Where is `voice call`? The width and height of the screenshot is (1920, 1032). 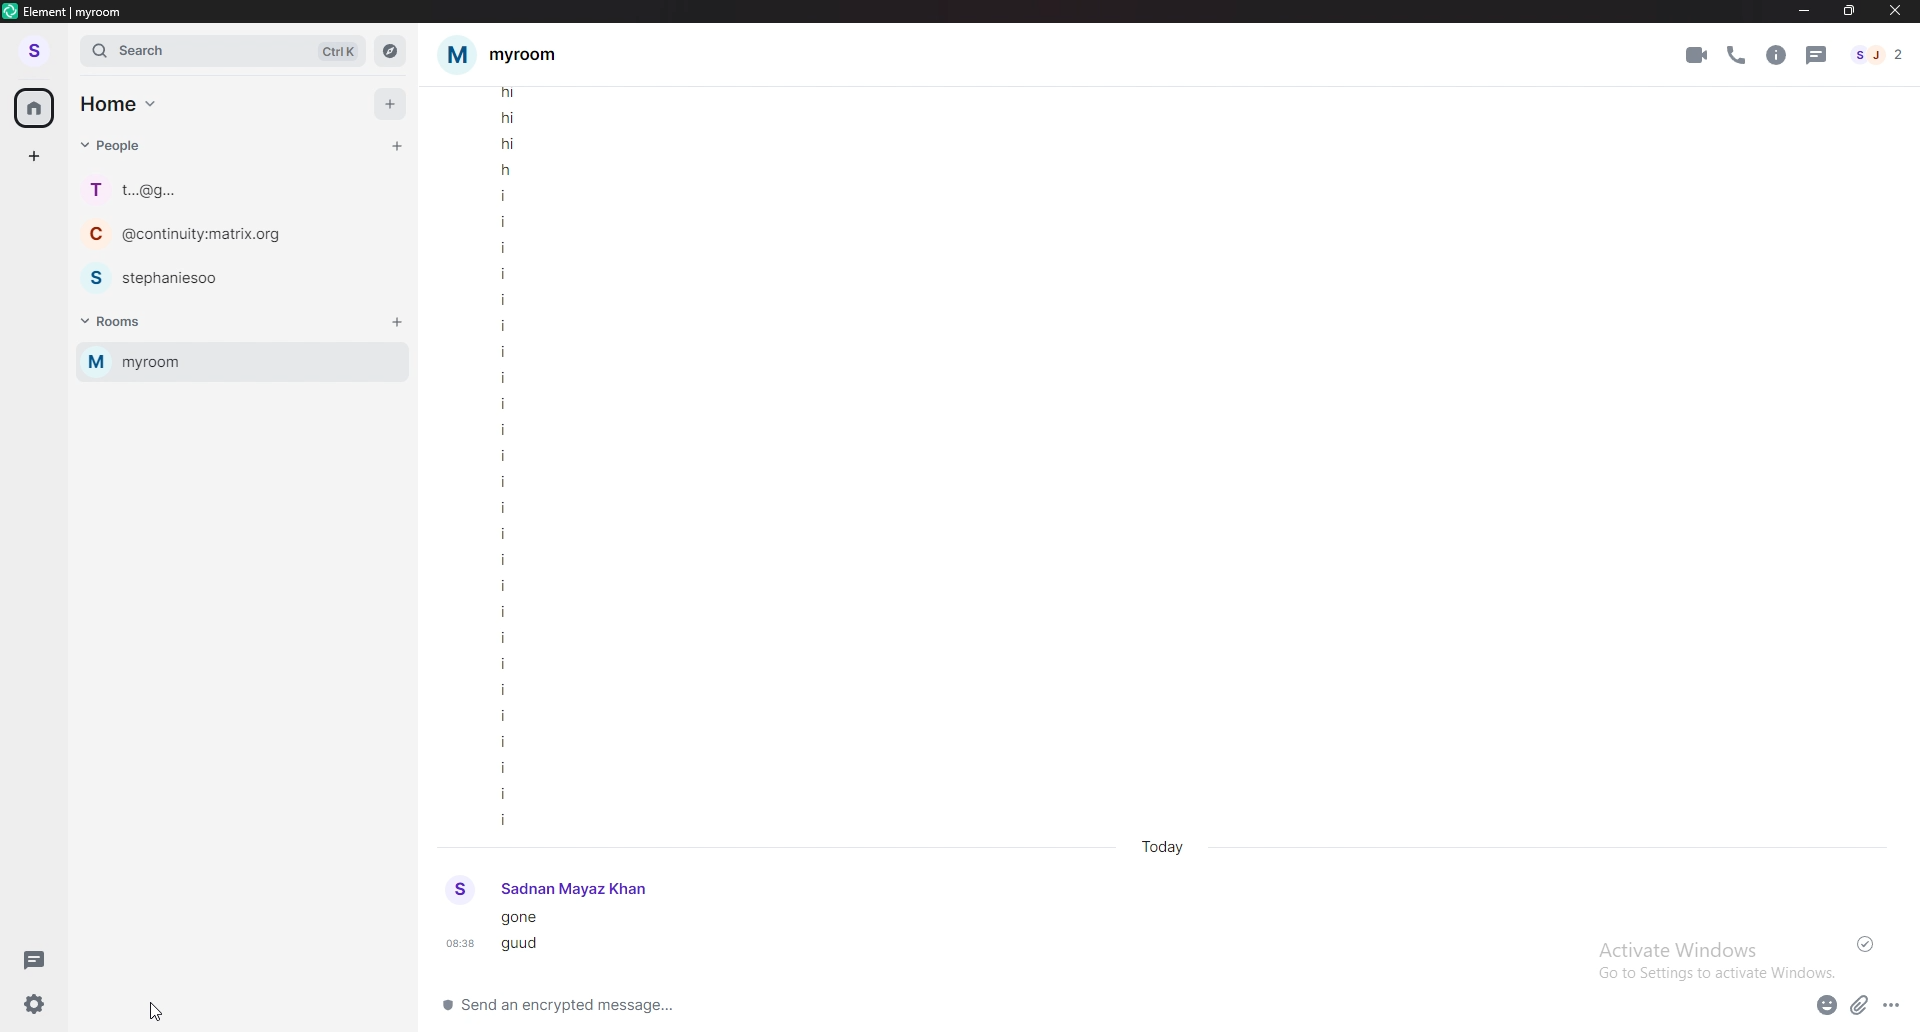 voice call is located at coordinates (1737, 56).